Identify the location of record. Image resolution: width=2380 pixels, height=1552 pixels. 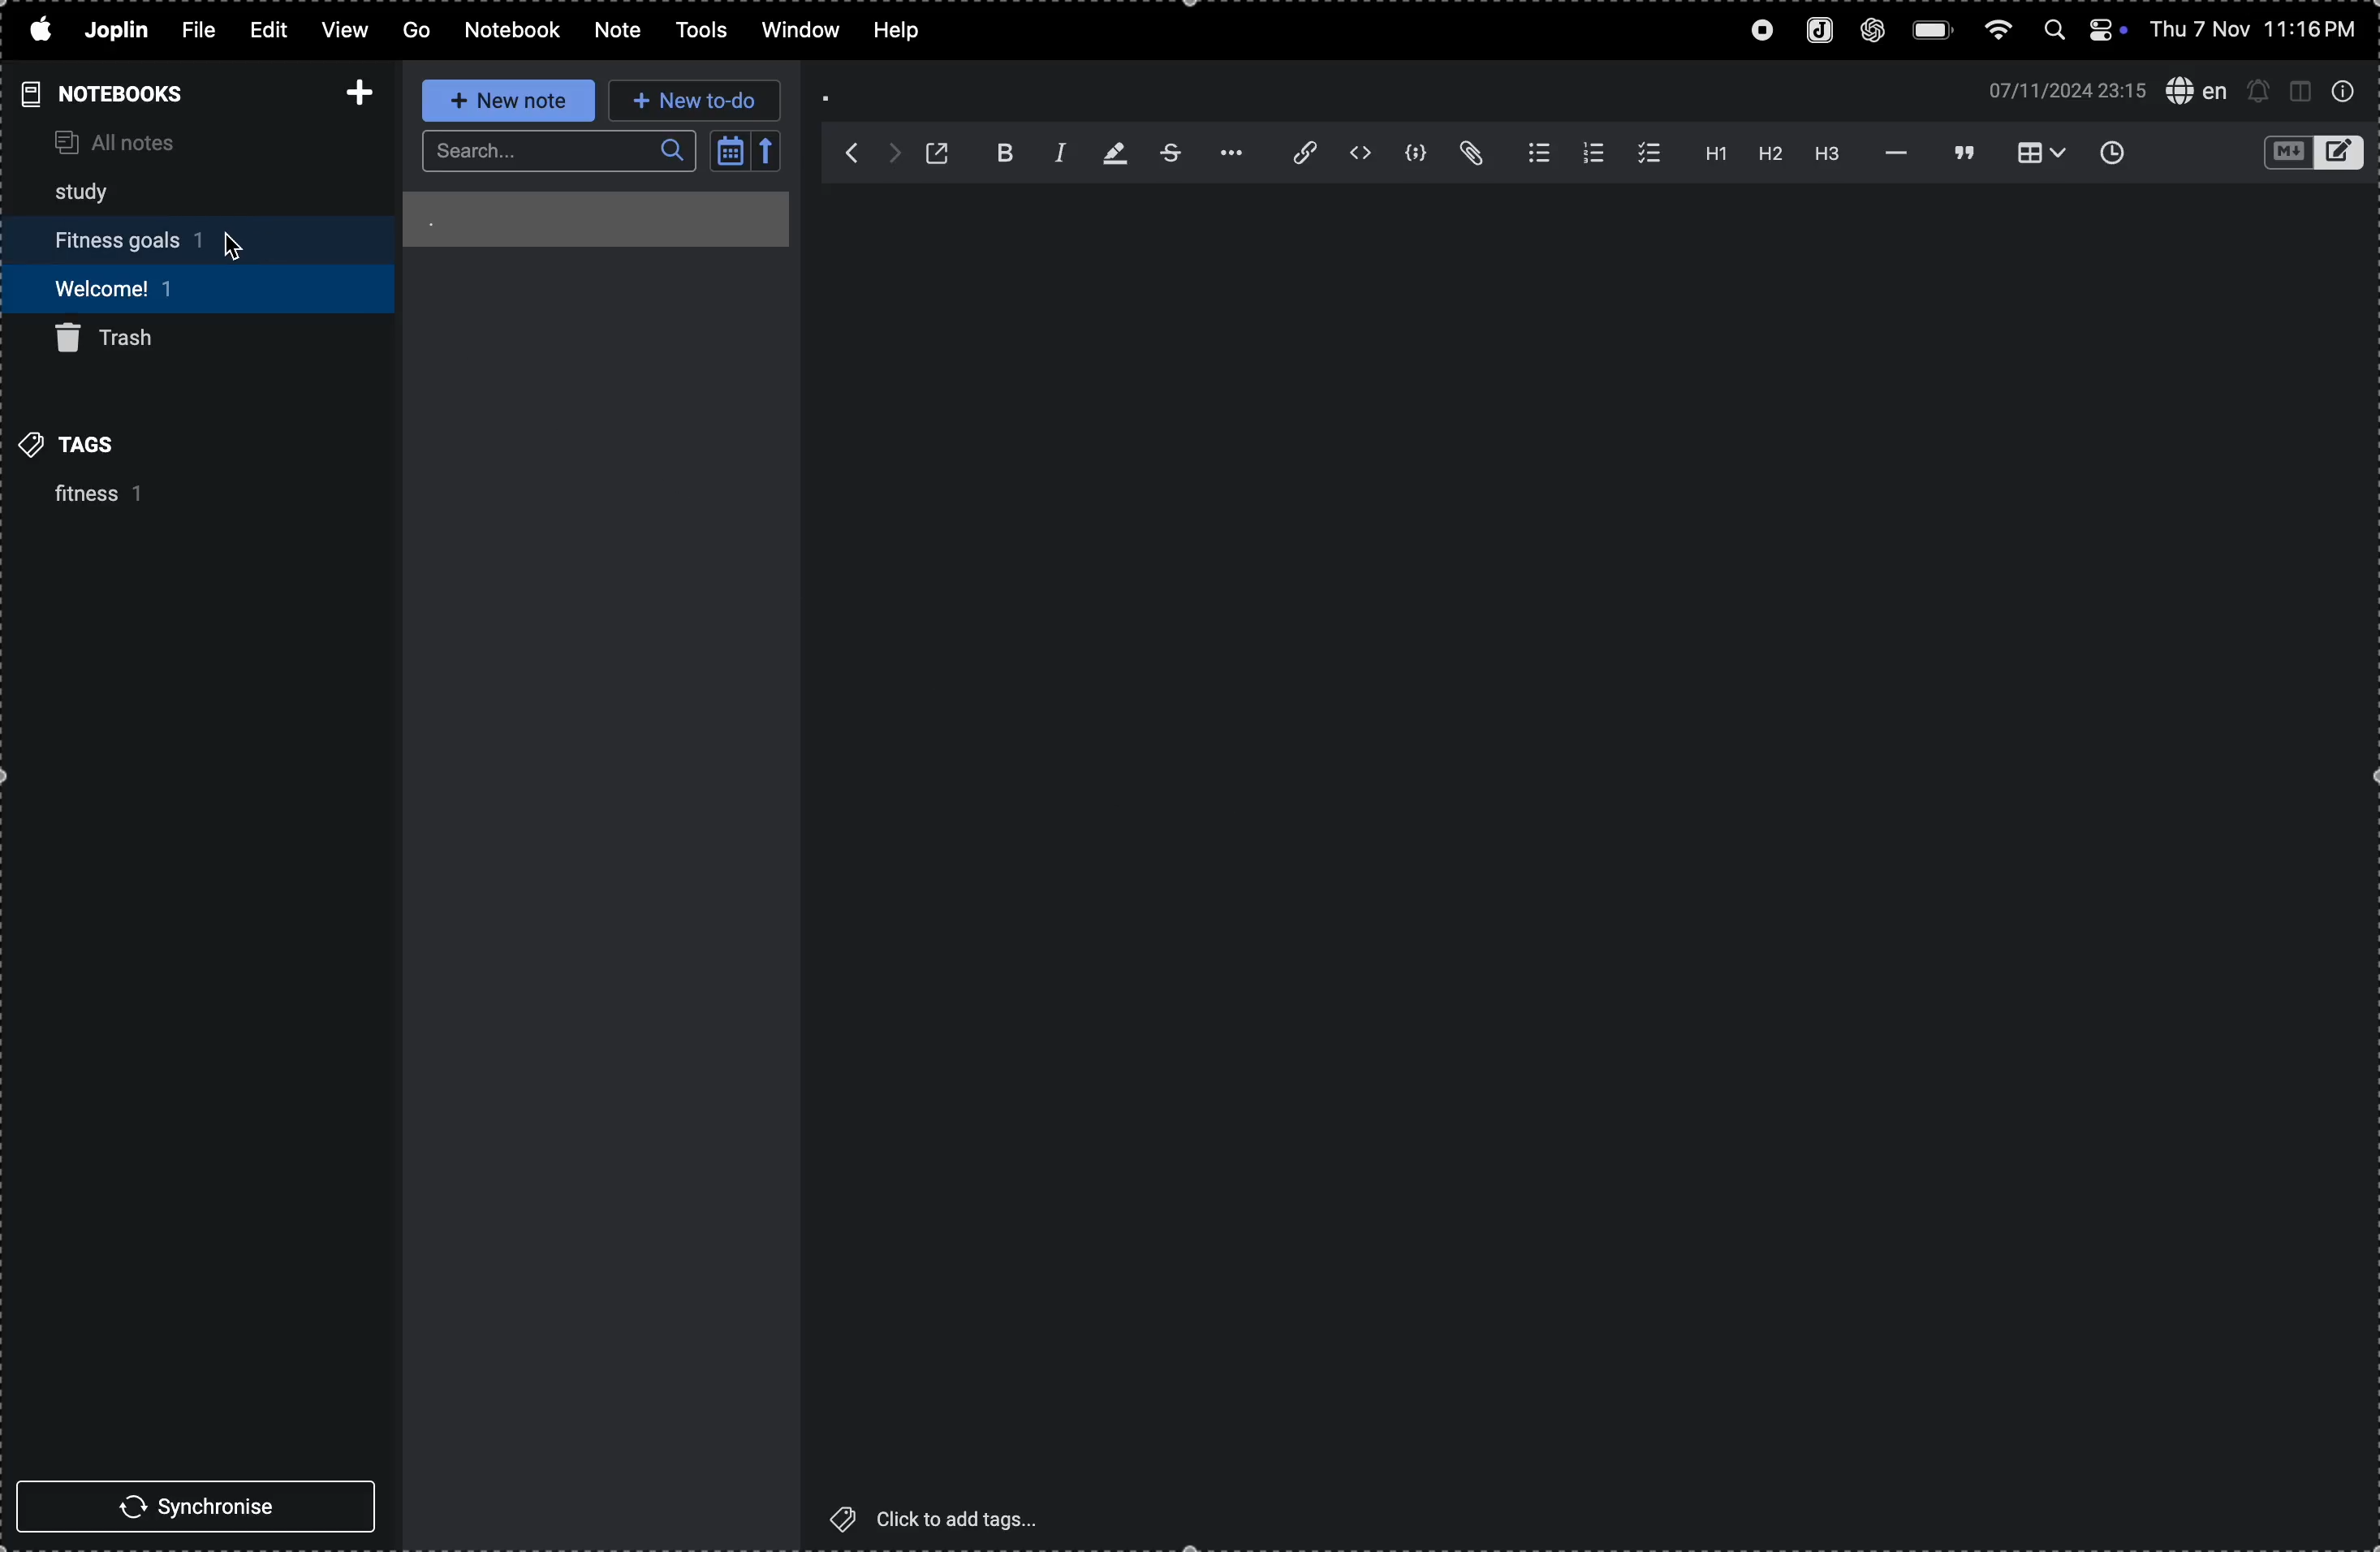
(1751, 31).